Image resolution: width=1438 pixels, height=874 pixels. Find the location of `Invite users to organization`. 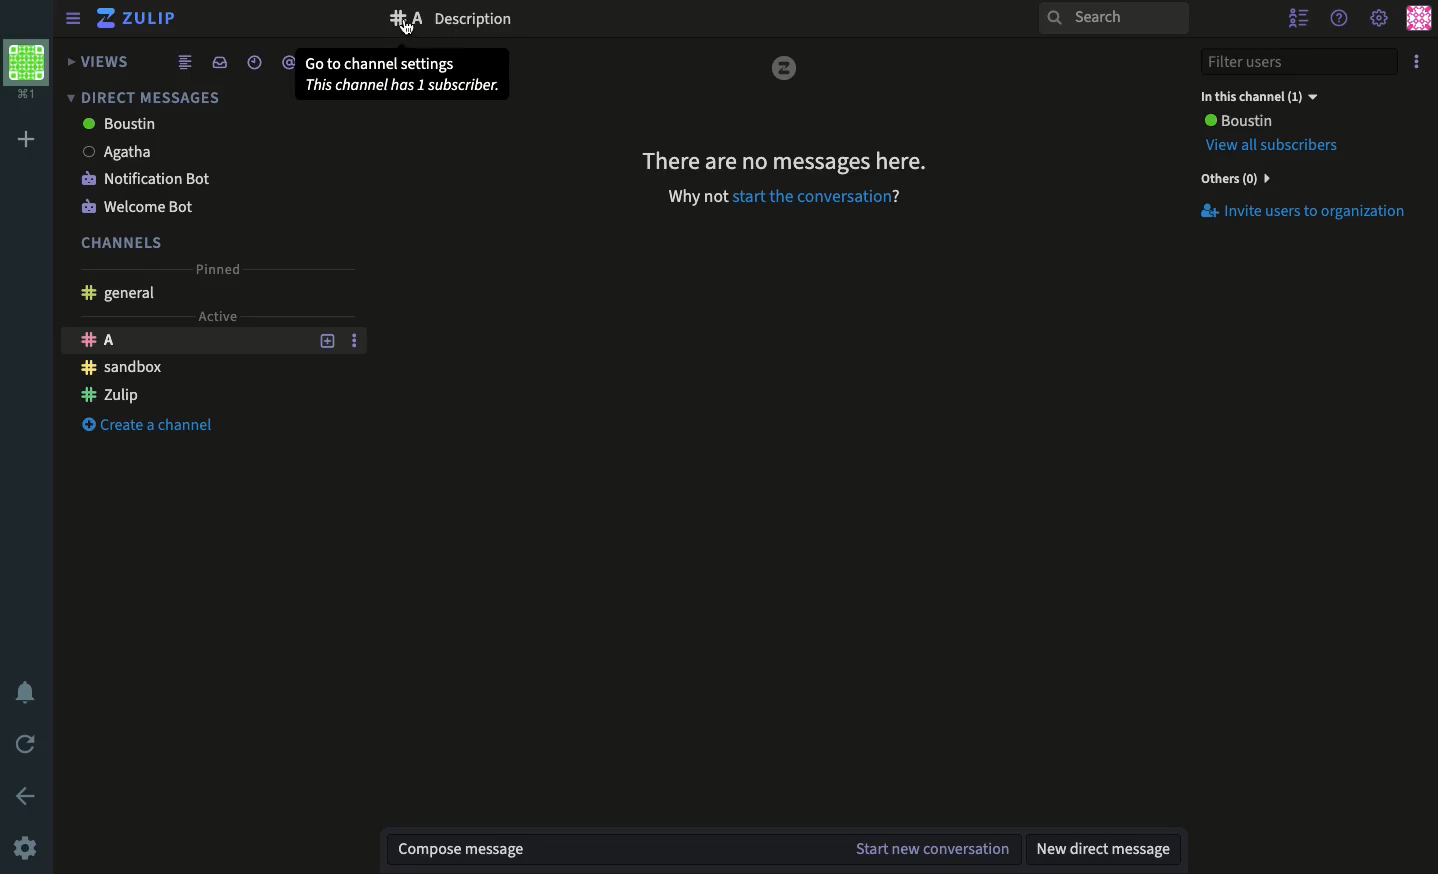

Invite users to organization is located at coordinates (1302, 211).